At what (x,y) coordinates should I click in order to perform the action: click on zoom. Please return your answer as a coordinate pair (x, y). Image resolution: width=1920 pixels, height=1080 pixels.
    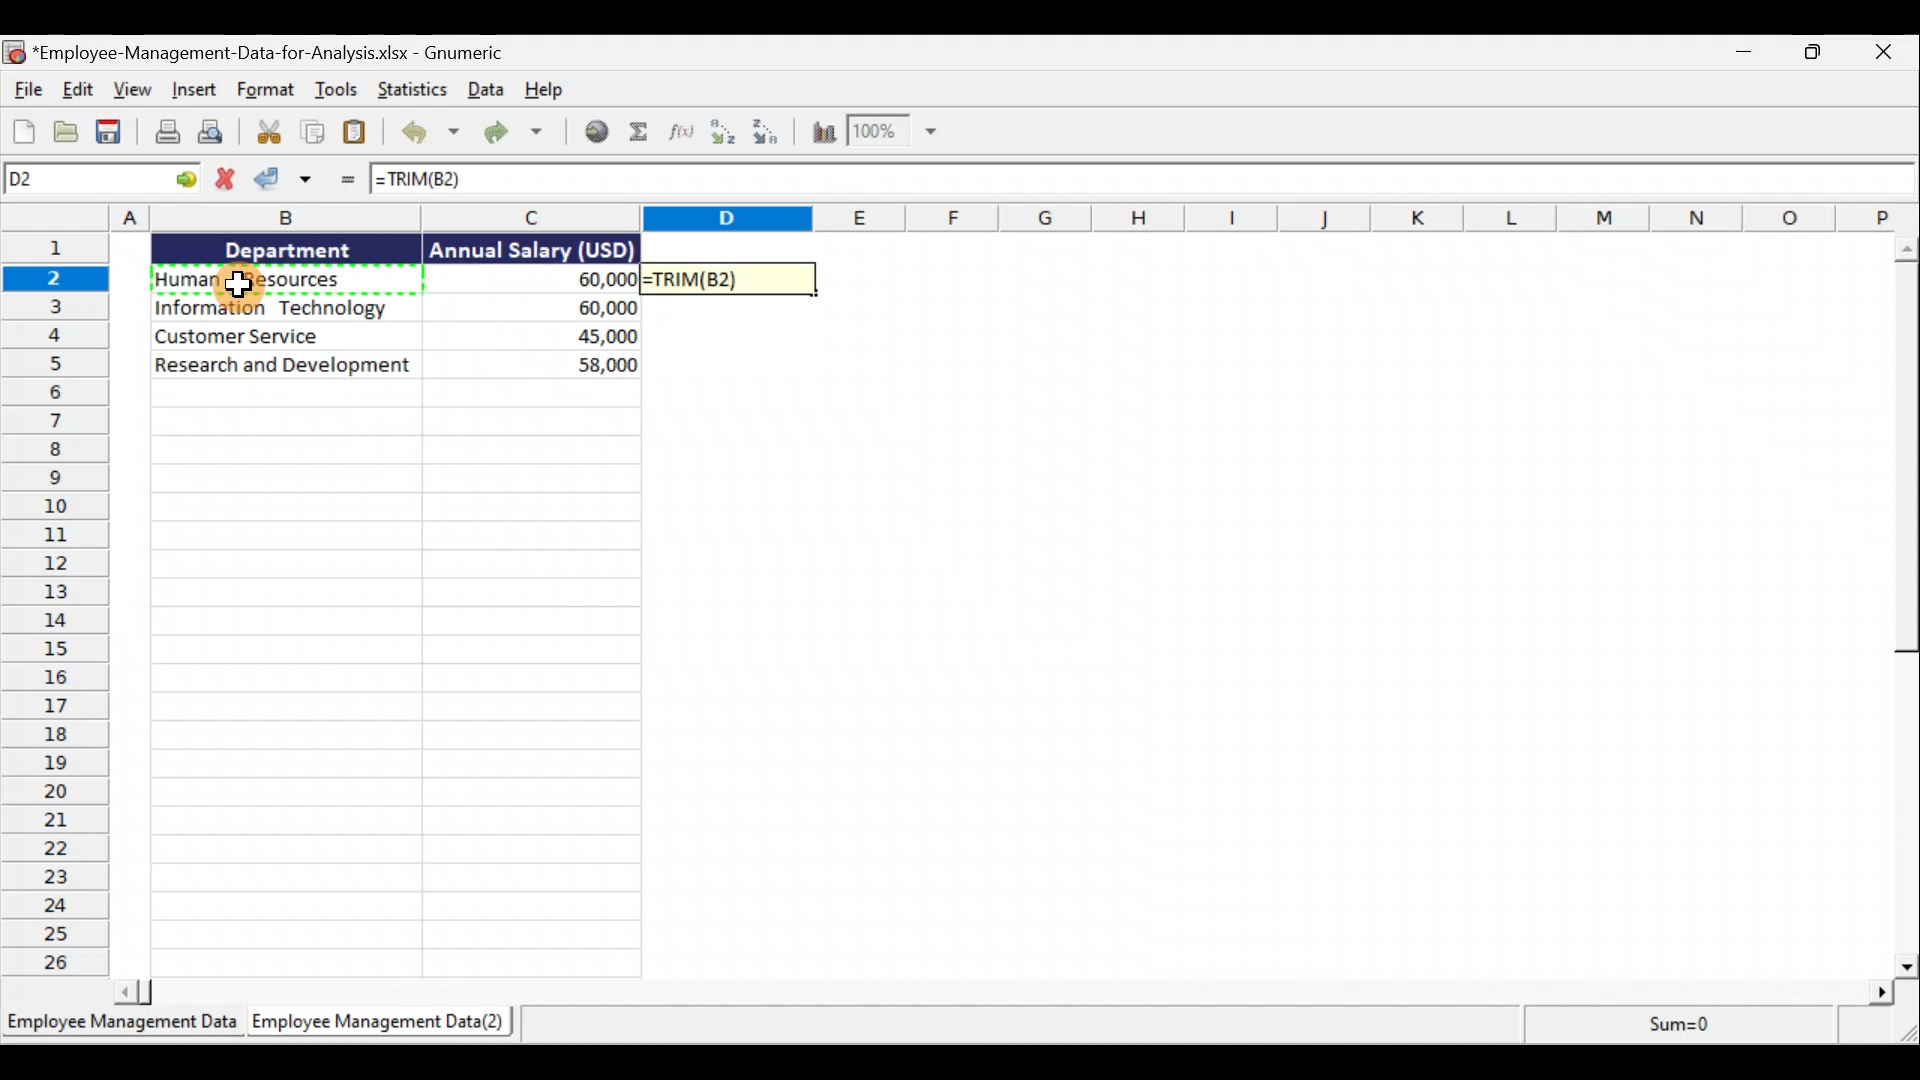
    Looking at the image, I should click on (906, 133).